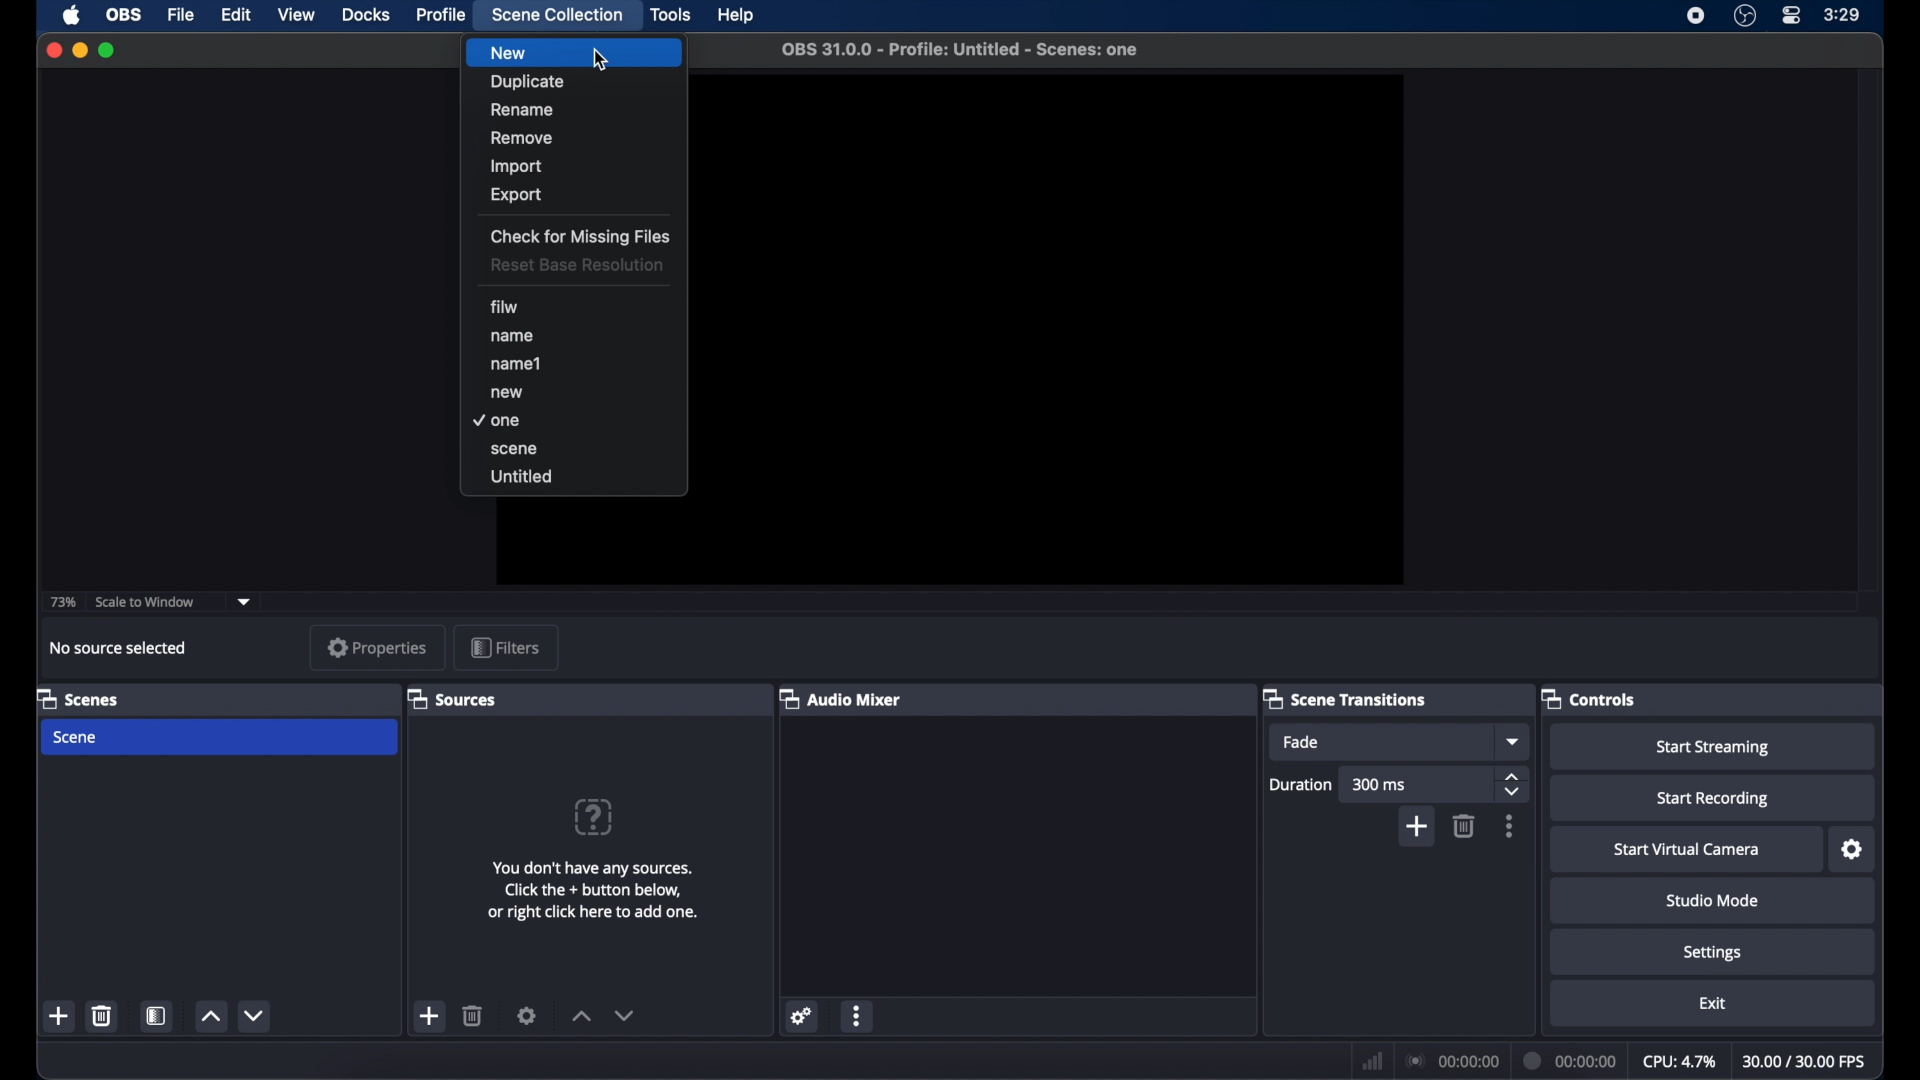  What do you see at coordinates (1844, 14) in the screenshot?
I see `time` at bounding box center [1844, 14].